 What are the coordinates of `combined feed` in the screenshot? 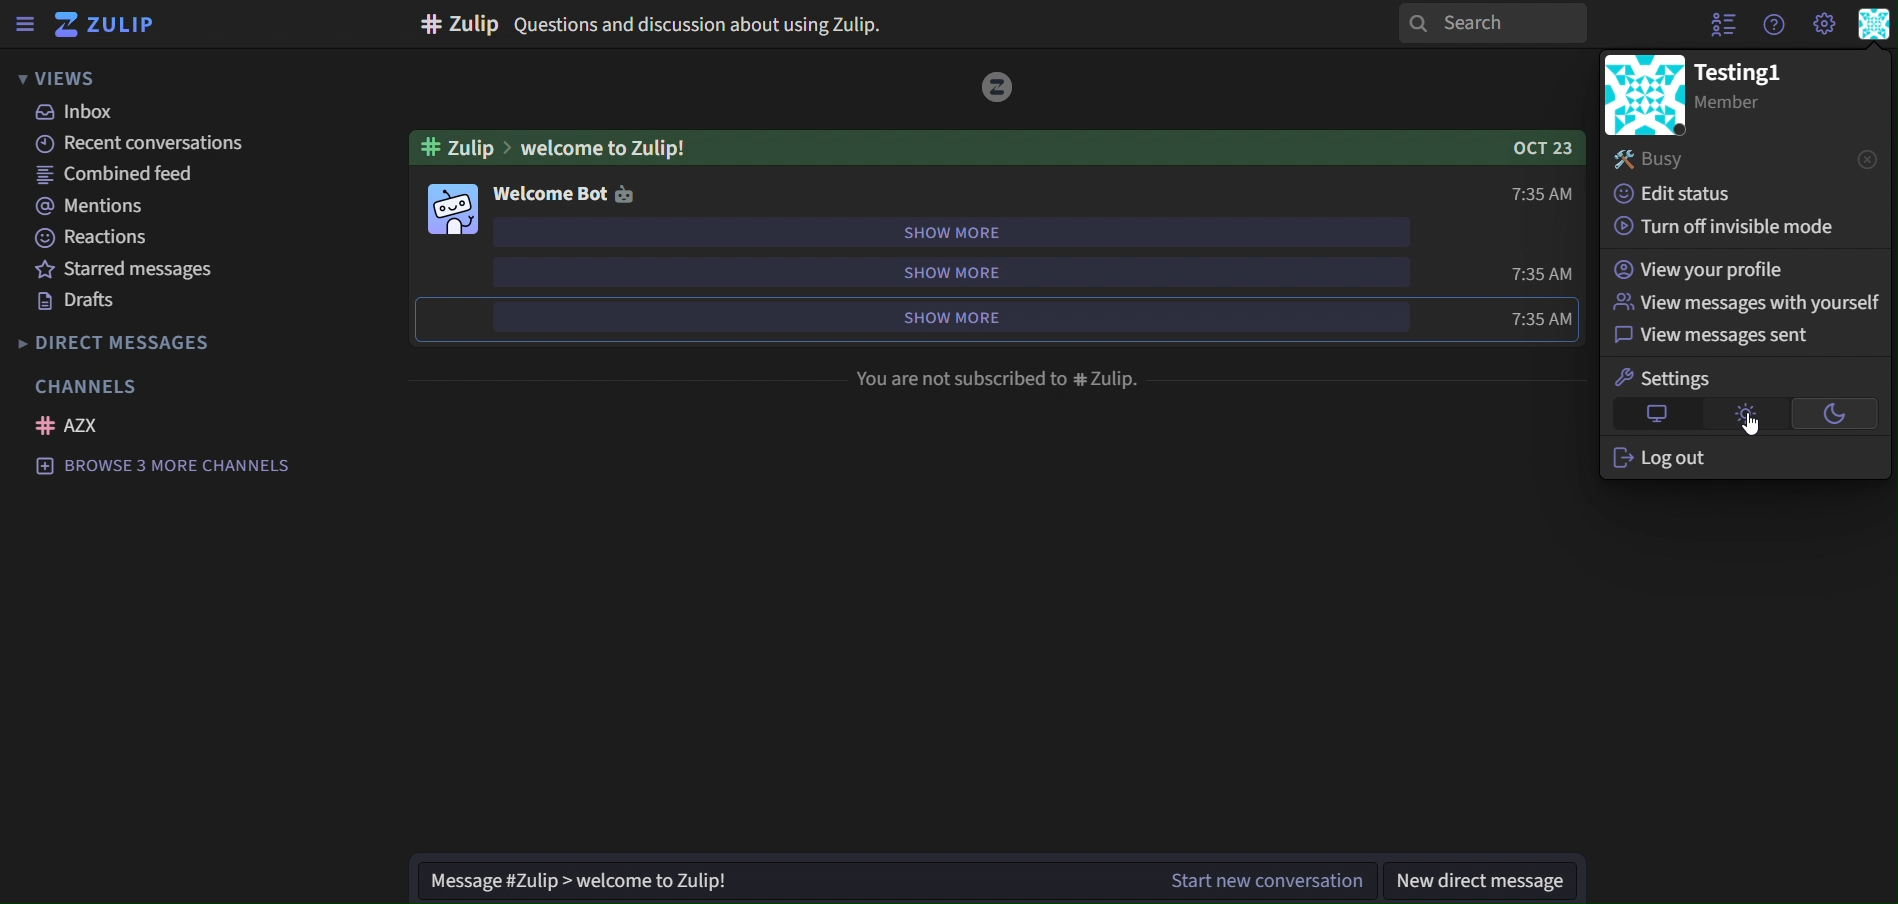 It's located at (130, 175).